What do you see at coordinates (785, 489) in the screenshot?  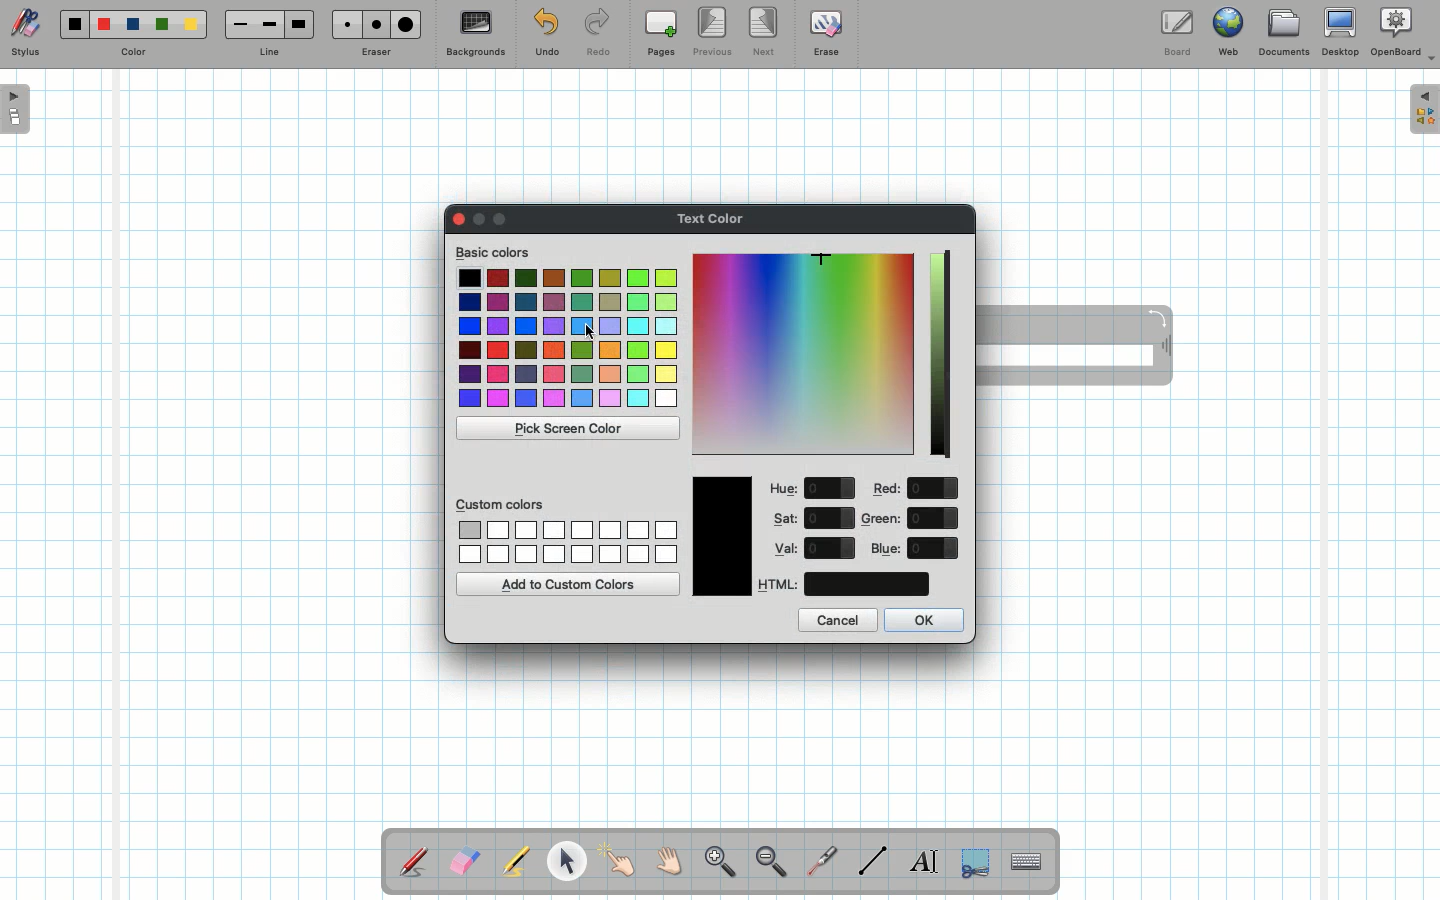 I see `Hue` at bounding box center [785, 489].